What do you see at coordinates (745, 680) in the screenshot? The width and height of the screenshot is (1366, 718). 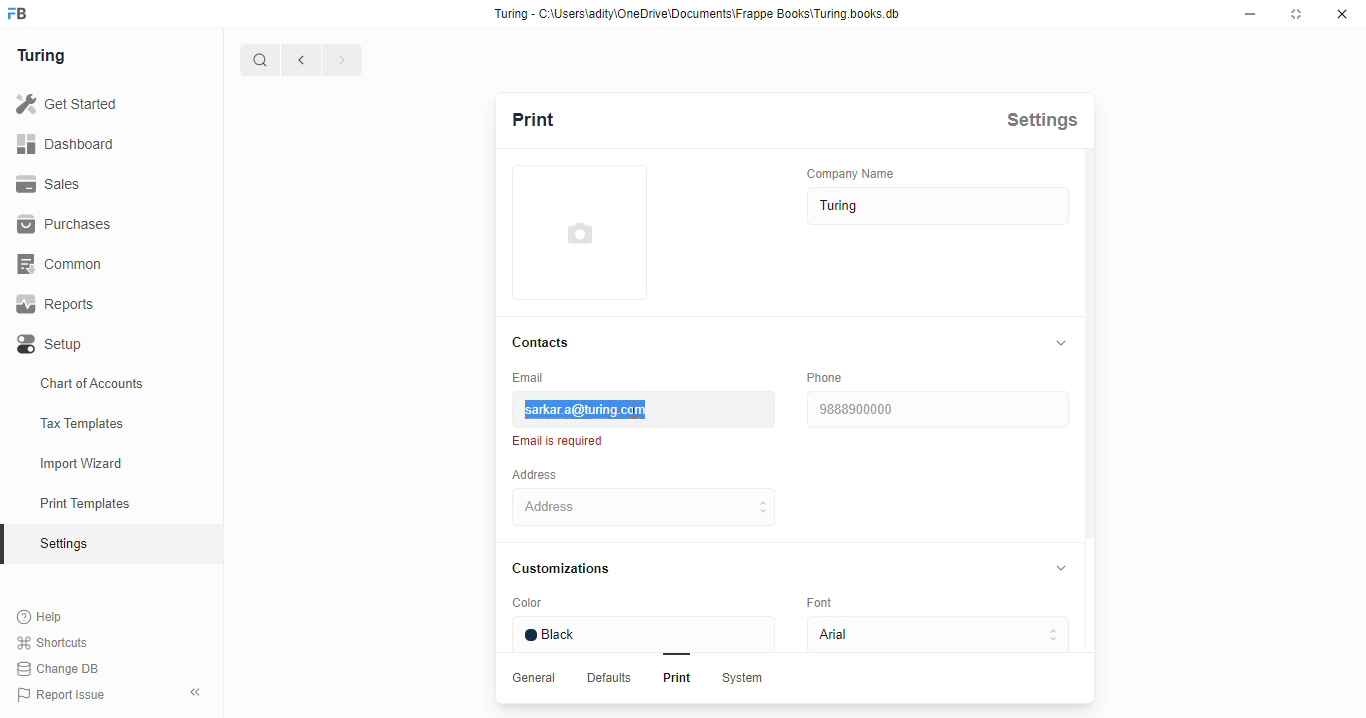 I see `System` at bounding box center [745, 680].